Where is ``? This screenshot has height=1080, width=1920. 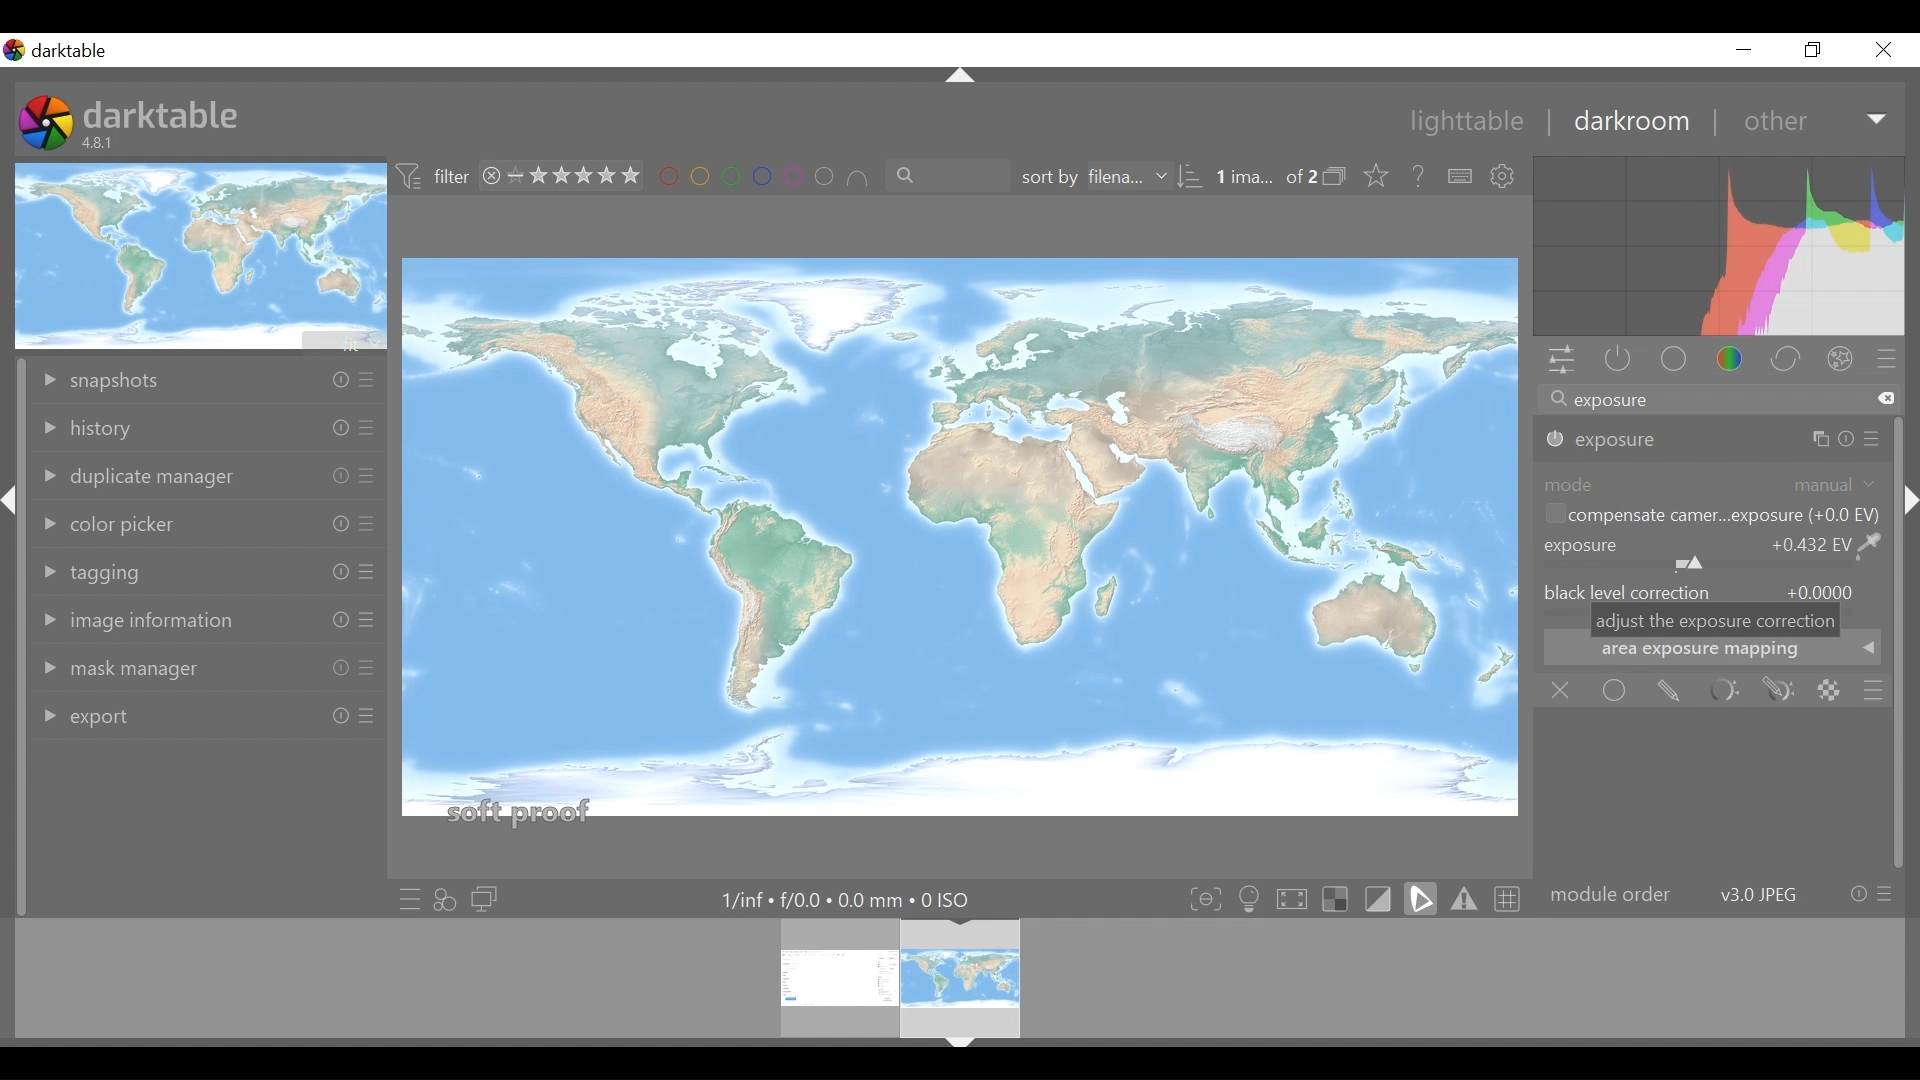  is located at coordinates (329, 428).